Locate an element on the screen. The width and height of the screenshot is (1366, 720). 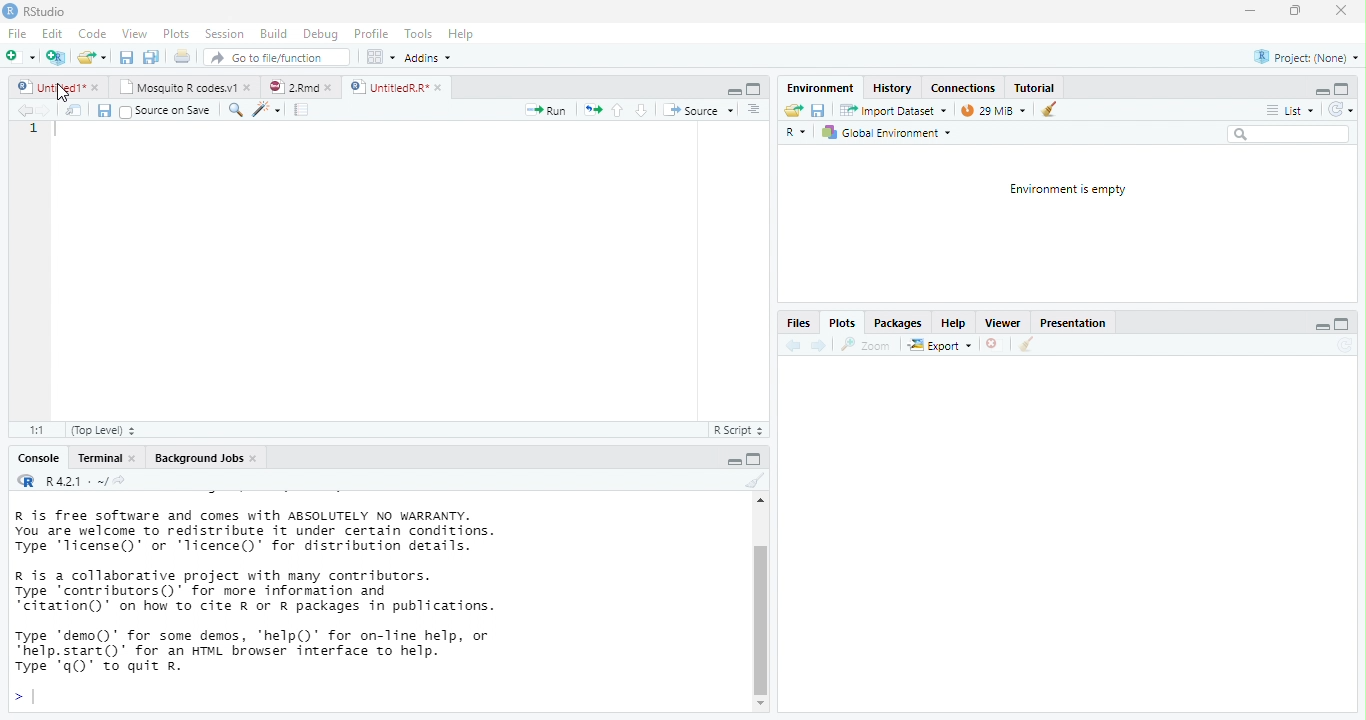
2Rmd is located at coordinates (291, 87).